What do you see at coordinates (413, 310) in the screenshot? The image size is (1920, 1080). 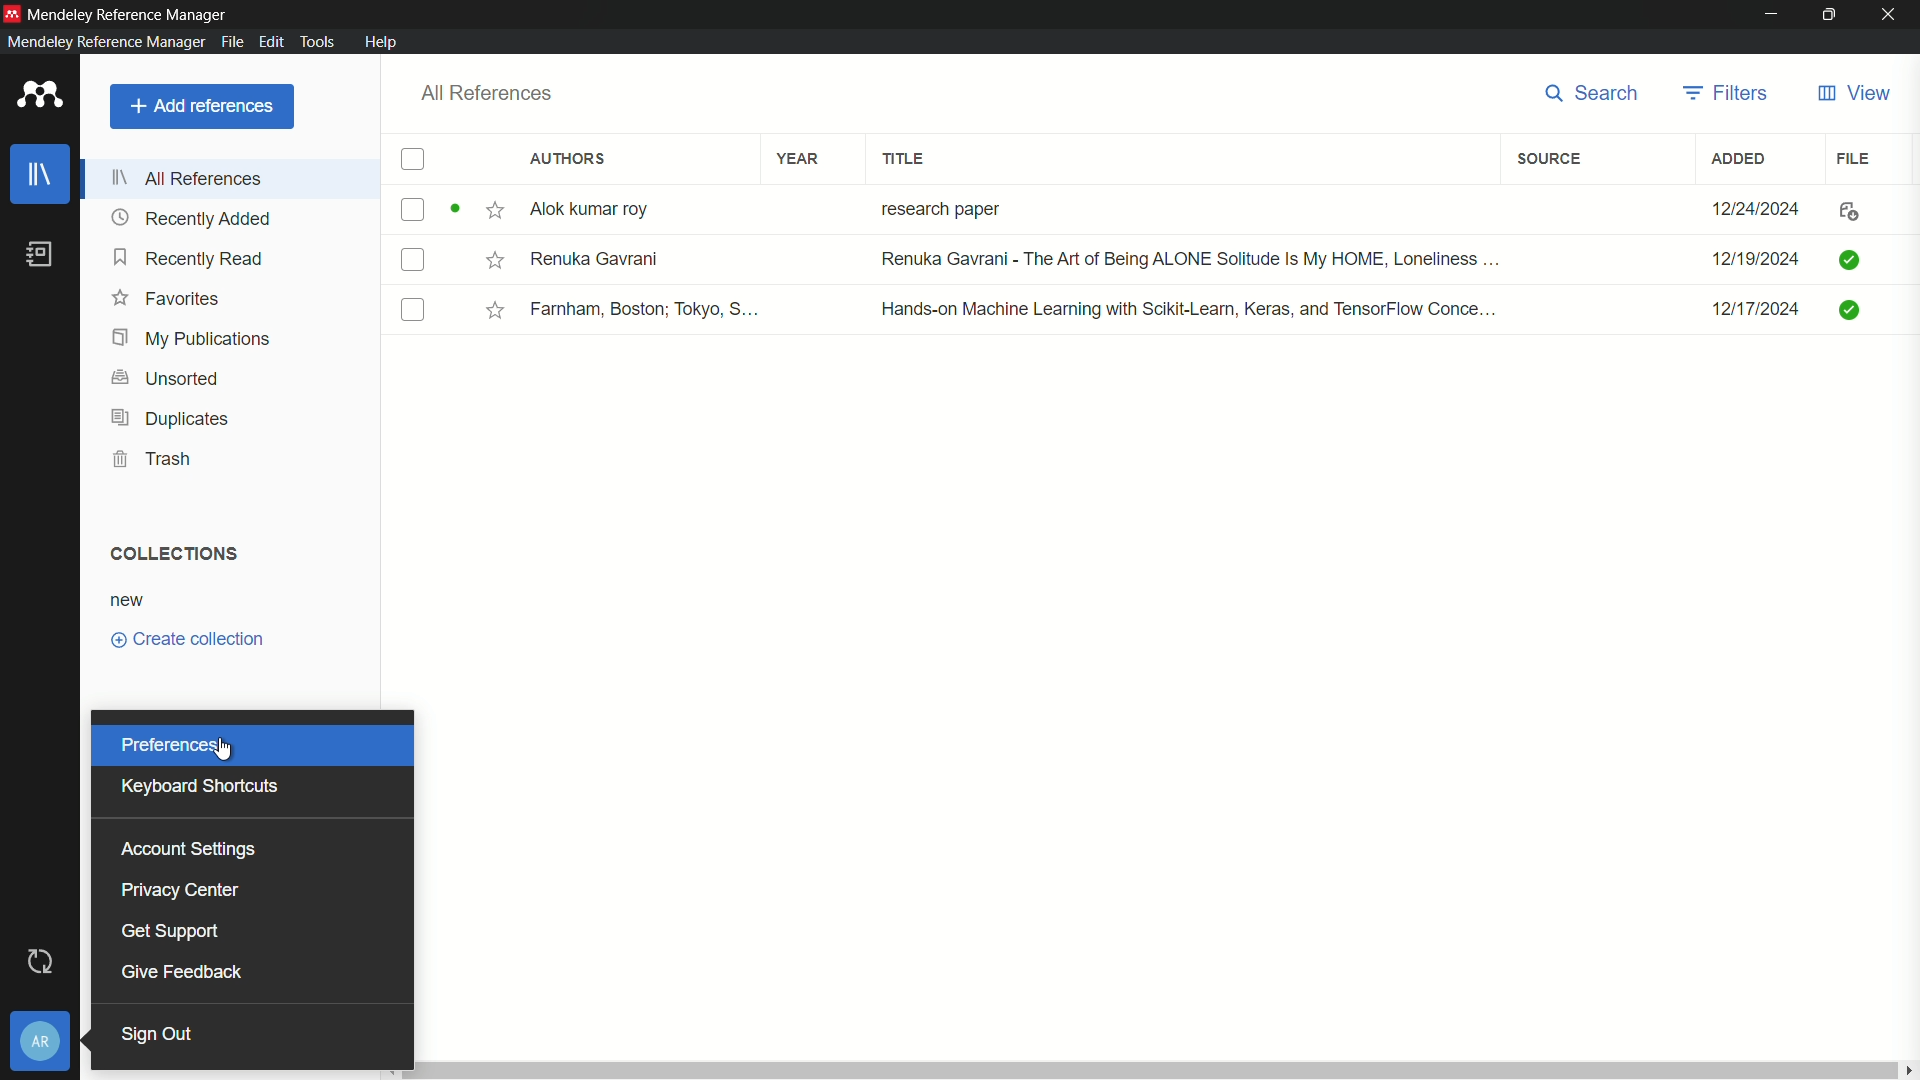 I see `check` at bounding box center [413, 310].